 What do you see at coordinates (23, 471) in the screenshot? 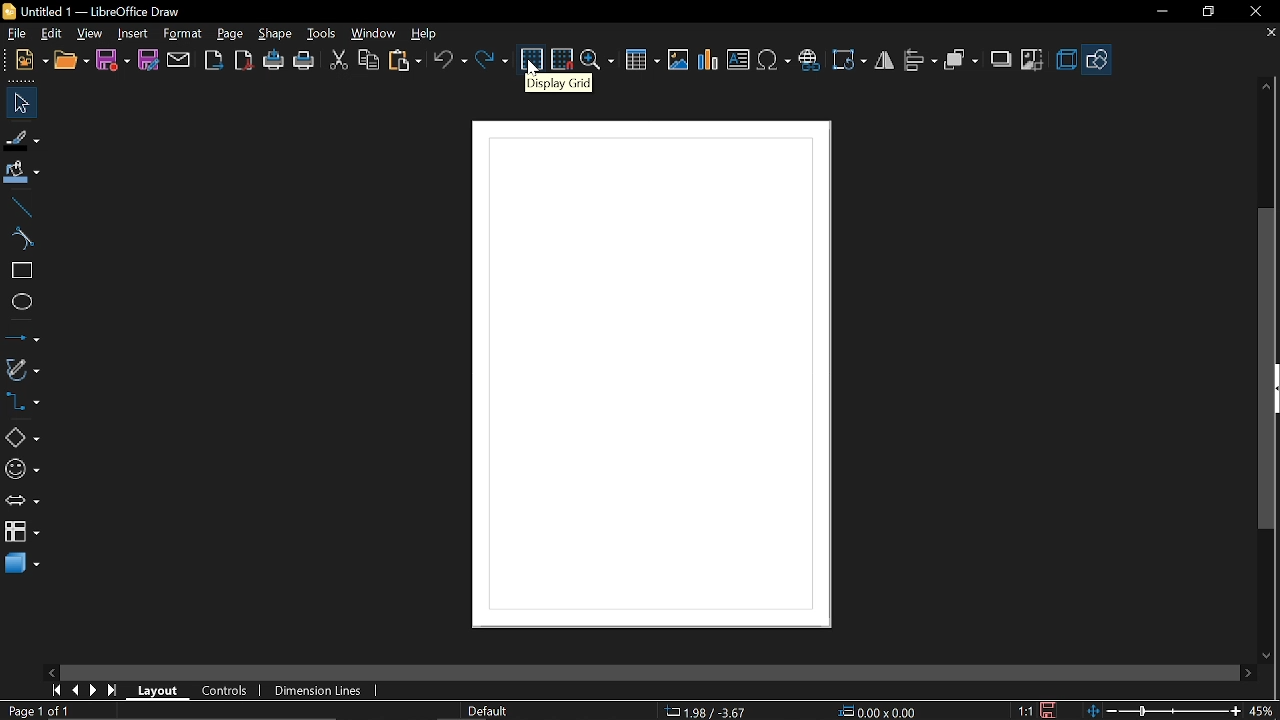
I see `symbol shapes` at bounding box center [23, 471].